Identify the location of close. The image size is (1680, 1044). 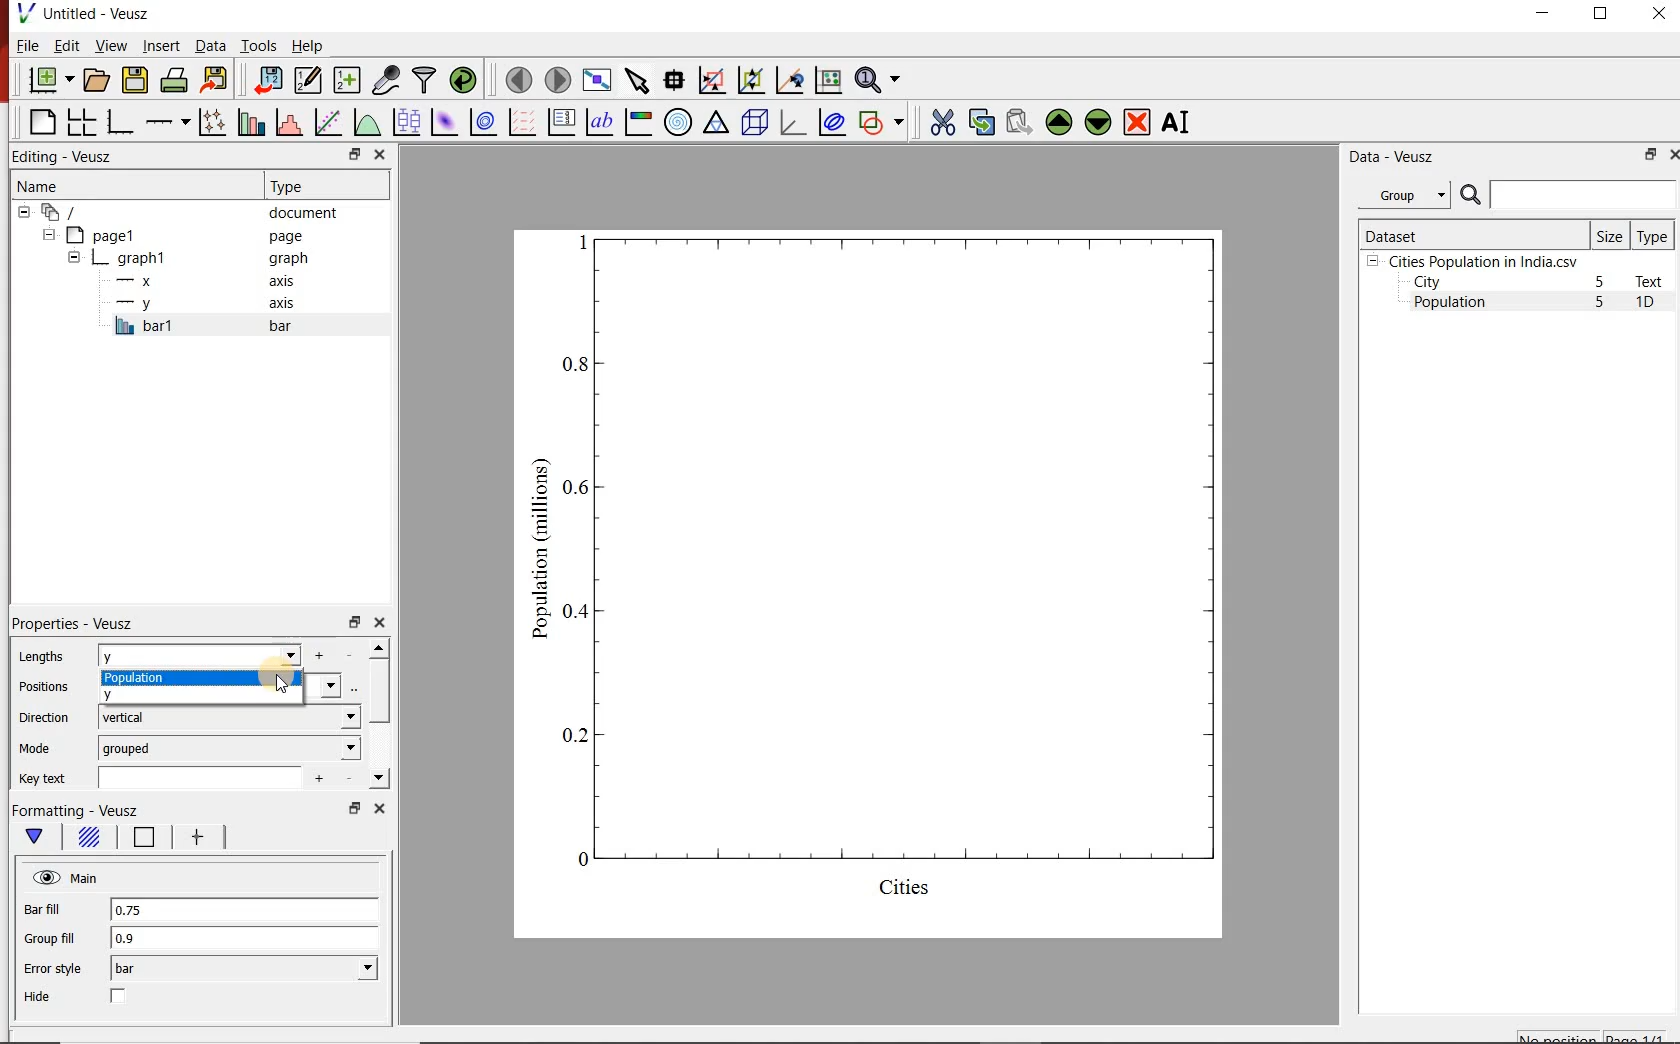
(382, 154).